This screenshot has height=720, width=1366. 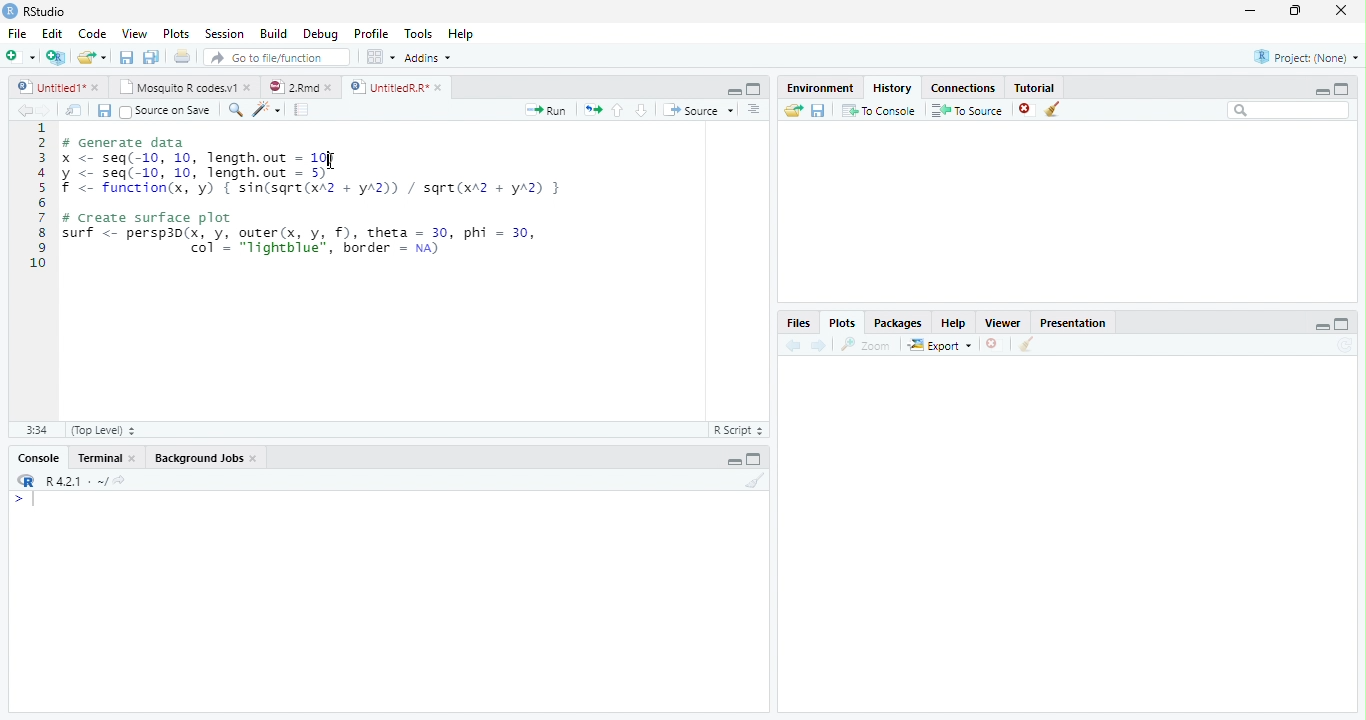 What do you see at coordinates (1026, 344) in the screenshot?
I see `Clear all plots` at bounding box center [1026, 344].